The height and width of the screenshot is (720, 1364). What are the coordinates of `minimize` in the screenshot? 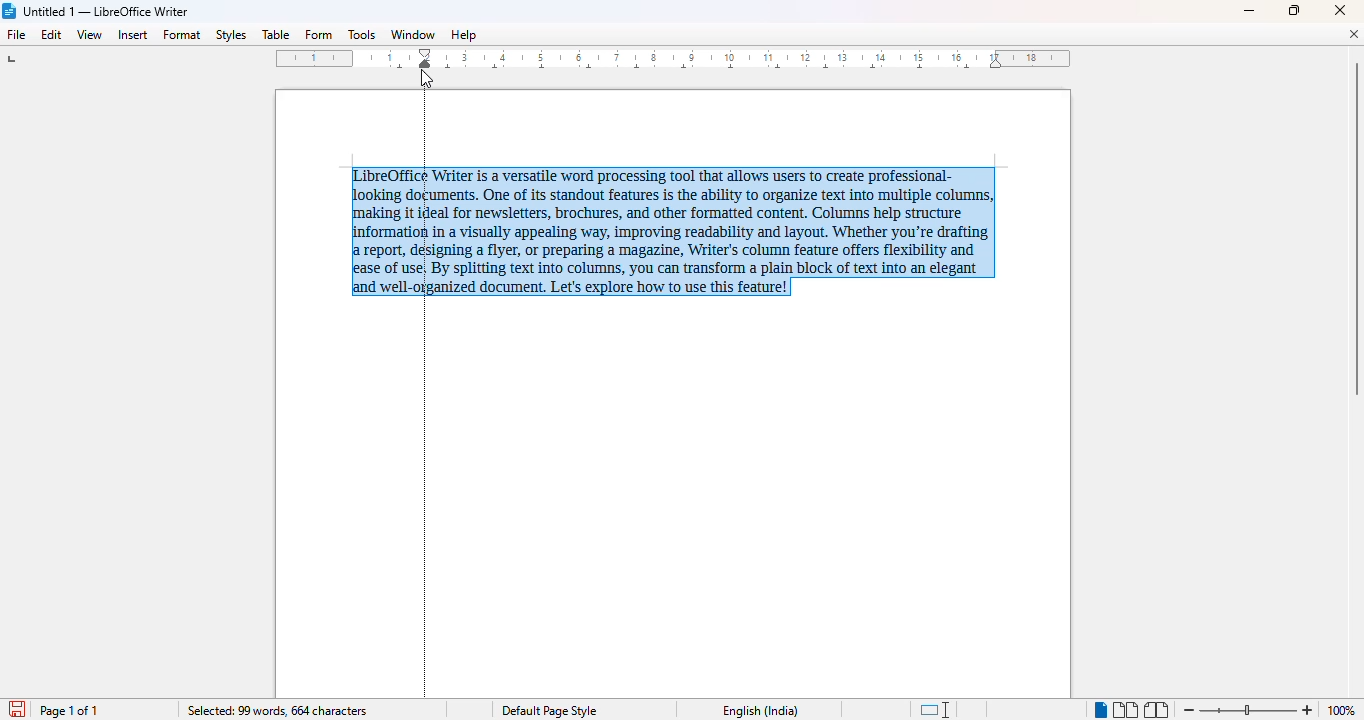 It's located at (1249, 12).